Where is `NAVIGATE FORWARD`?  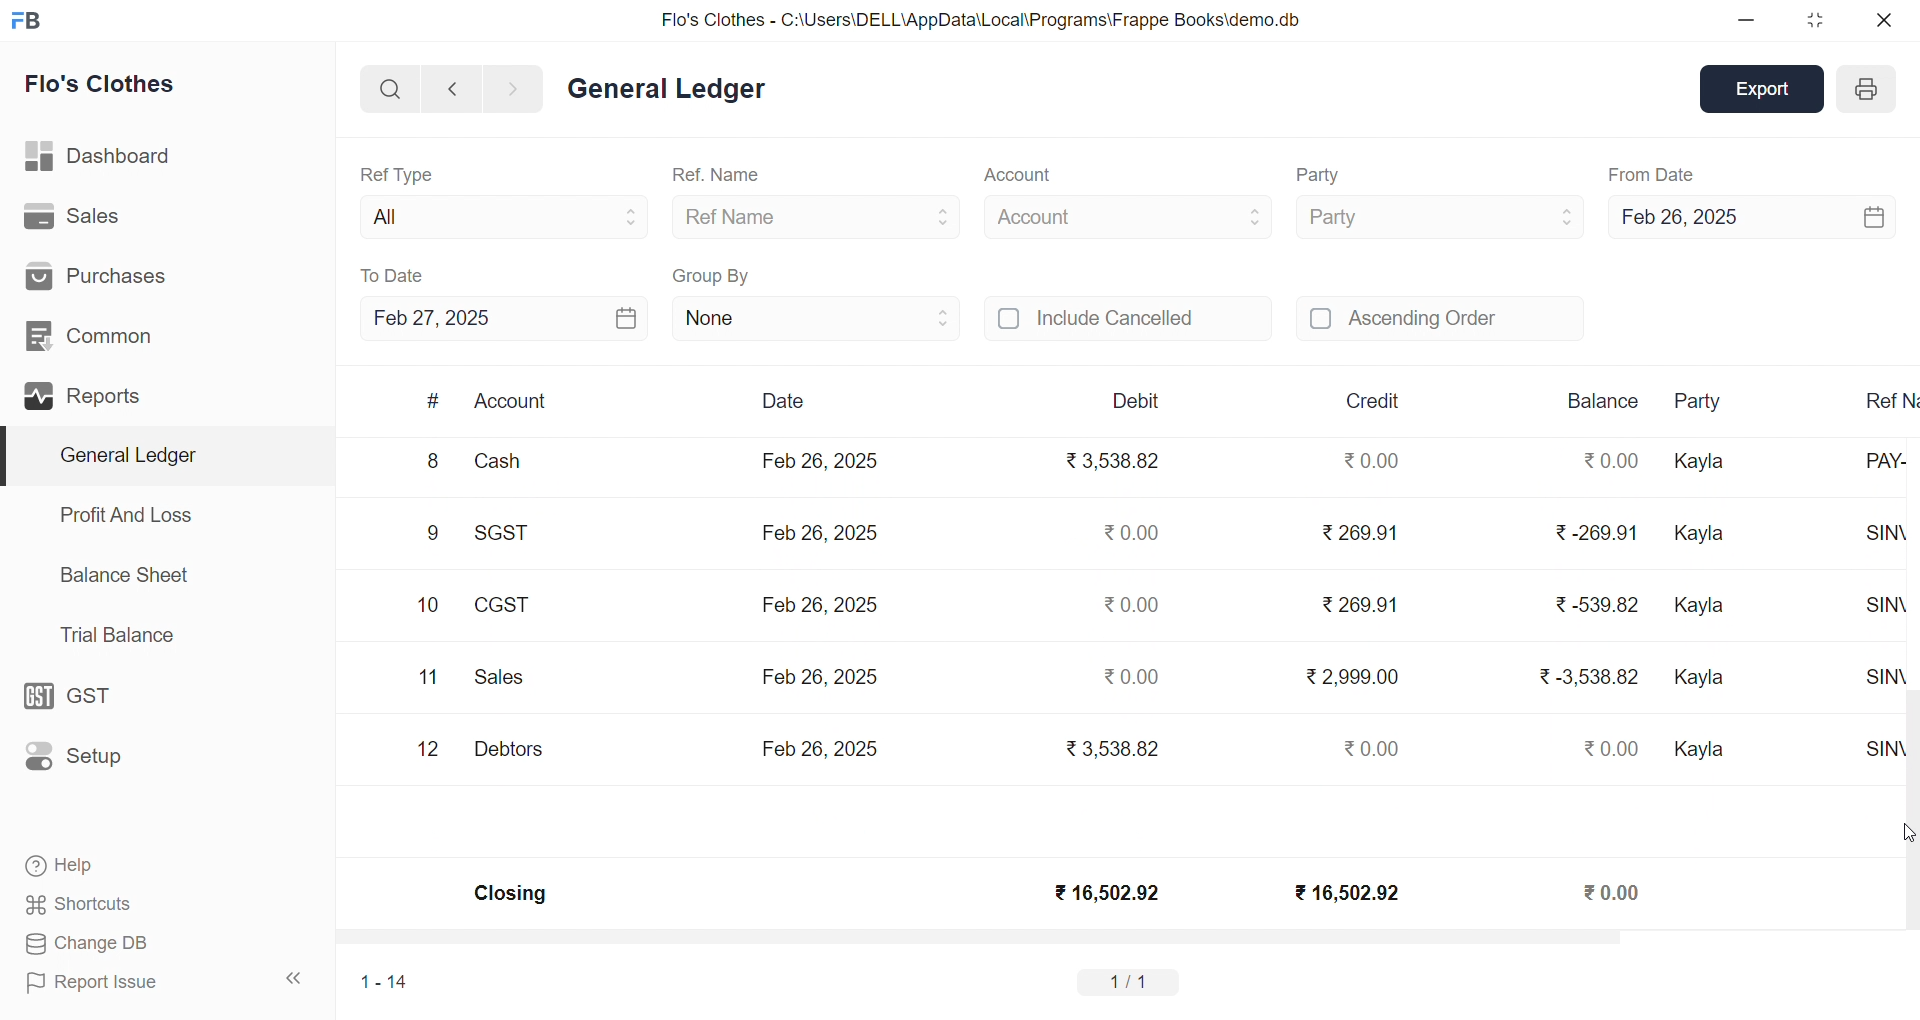 NAVIGATE FORWARD is located at coordinates (521, 87).